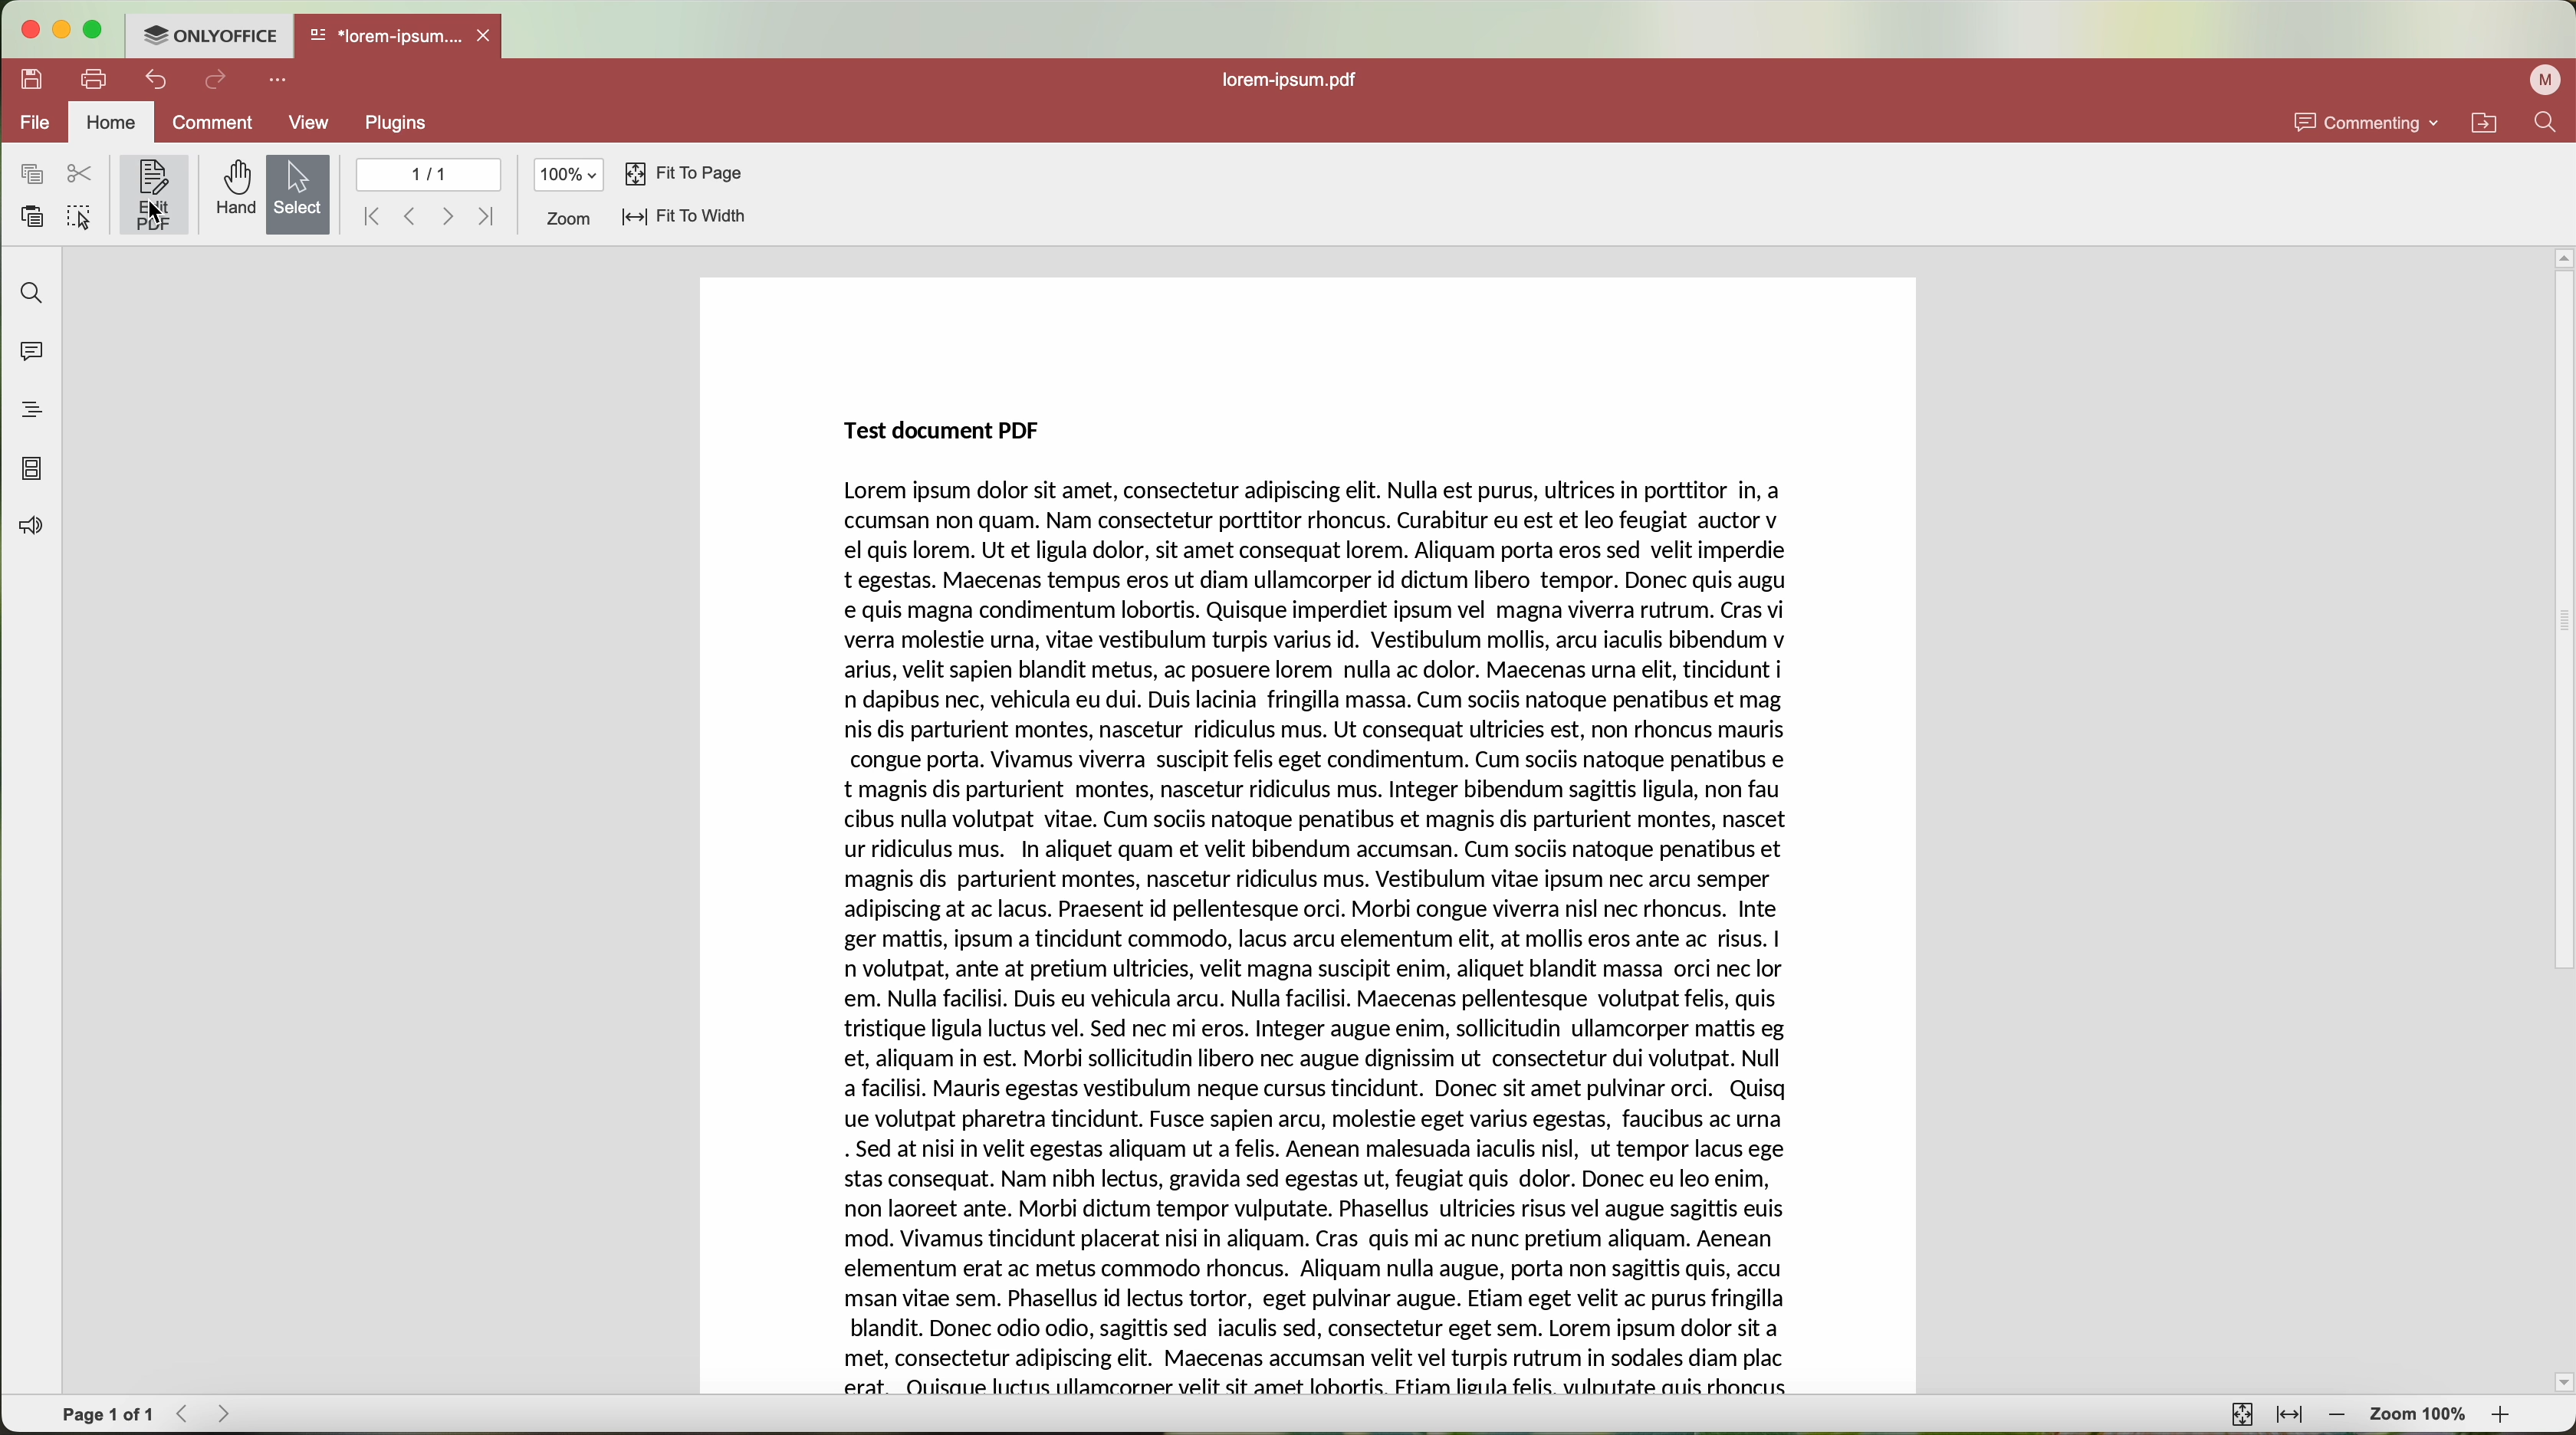 This screenshot has height=1435, width=2576. What do you see at coordinates (33, 470) in the screenshot?
I see `page thumbnails` at bounding box center [33, 470].